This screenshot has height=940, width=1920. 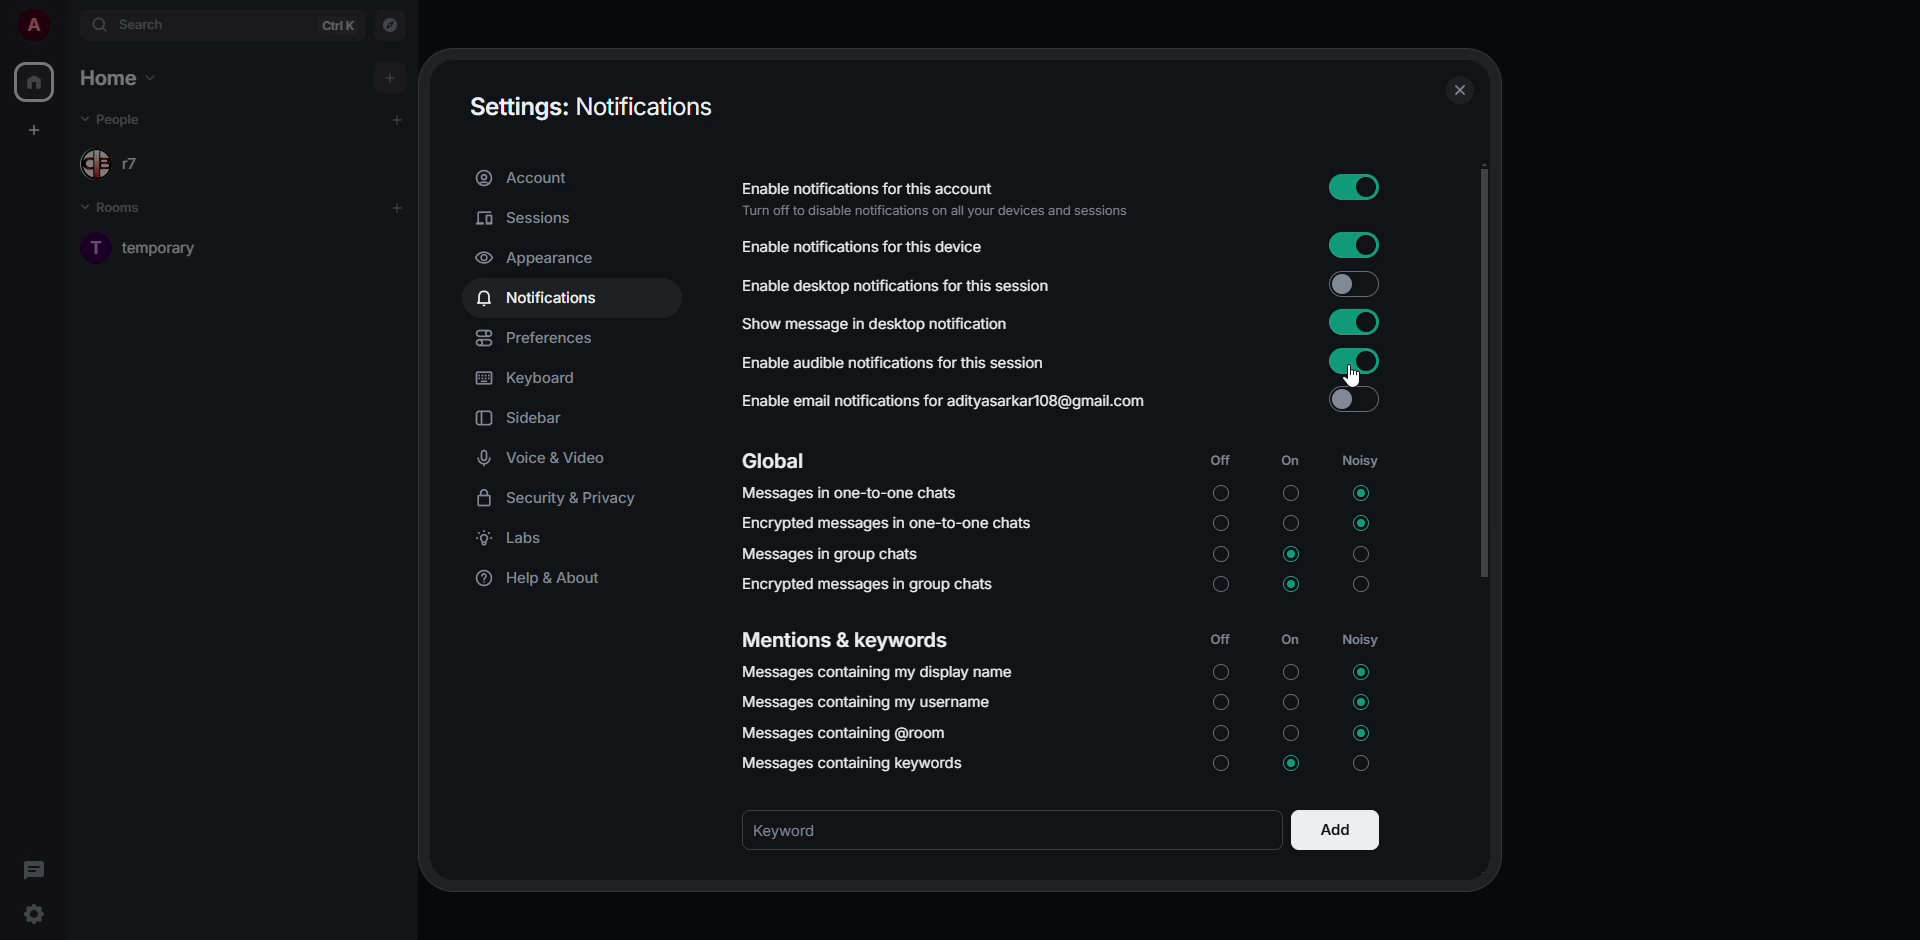 What do you see at coordinates (1290, 732) in the screenshot?
I see `On Unselected` at bounding box center [1290, 732].